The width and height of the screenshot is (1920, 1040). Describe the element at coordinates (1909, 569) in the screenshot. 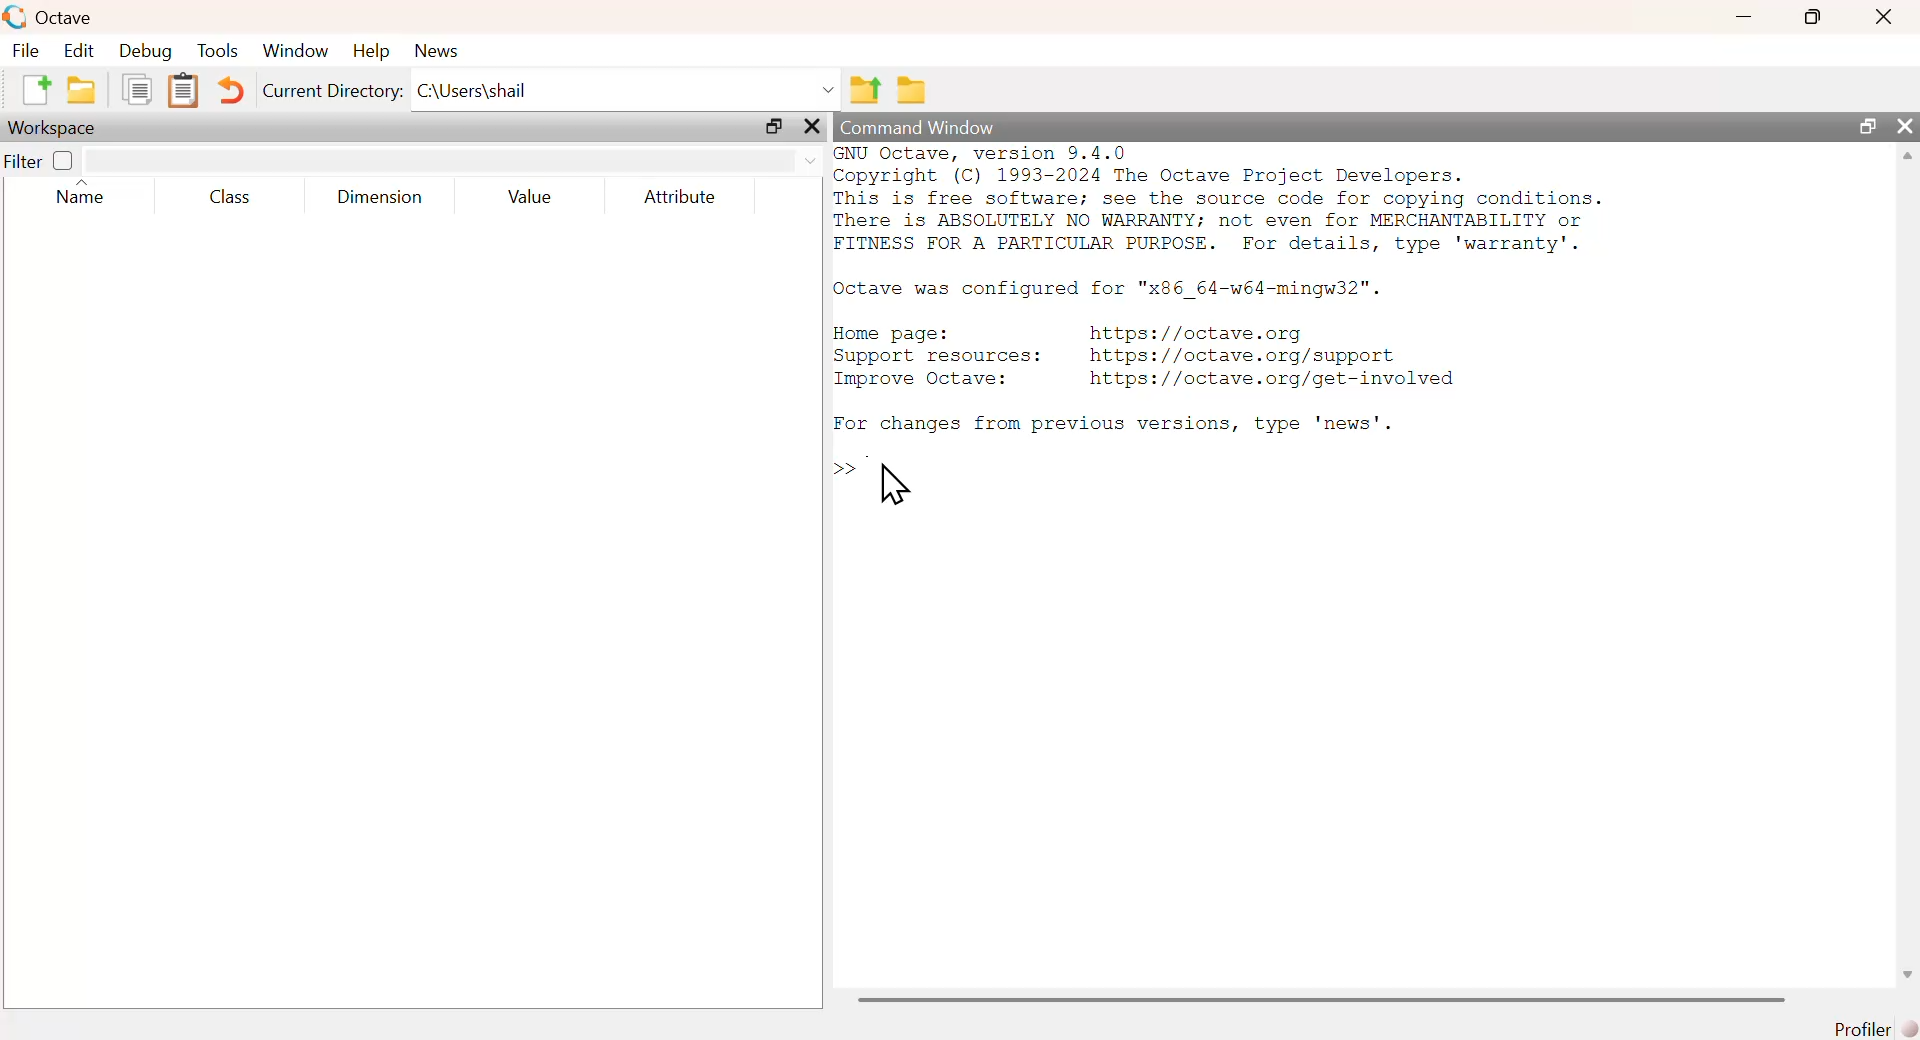

I see `scrollbar` at that location.